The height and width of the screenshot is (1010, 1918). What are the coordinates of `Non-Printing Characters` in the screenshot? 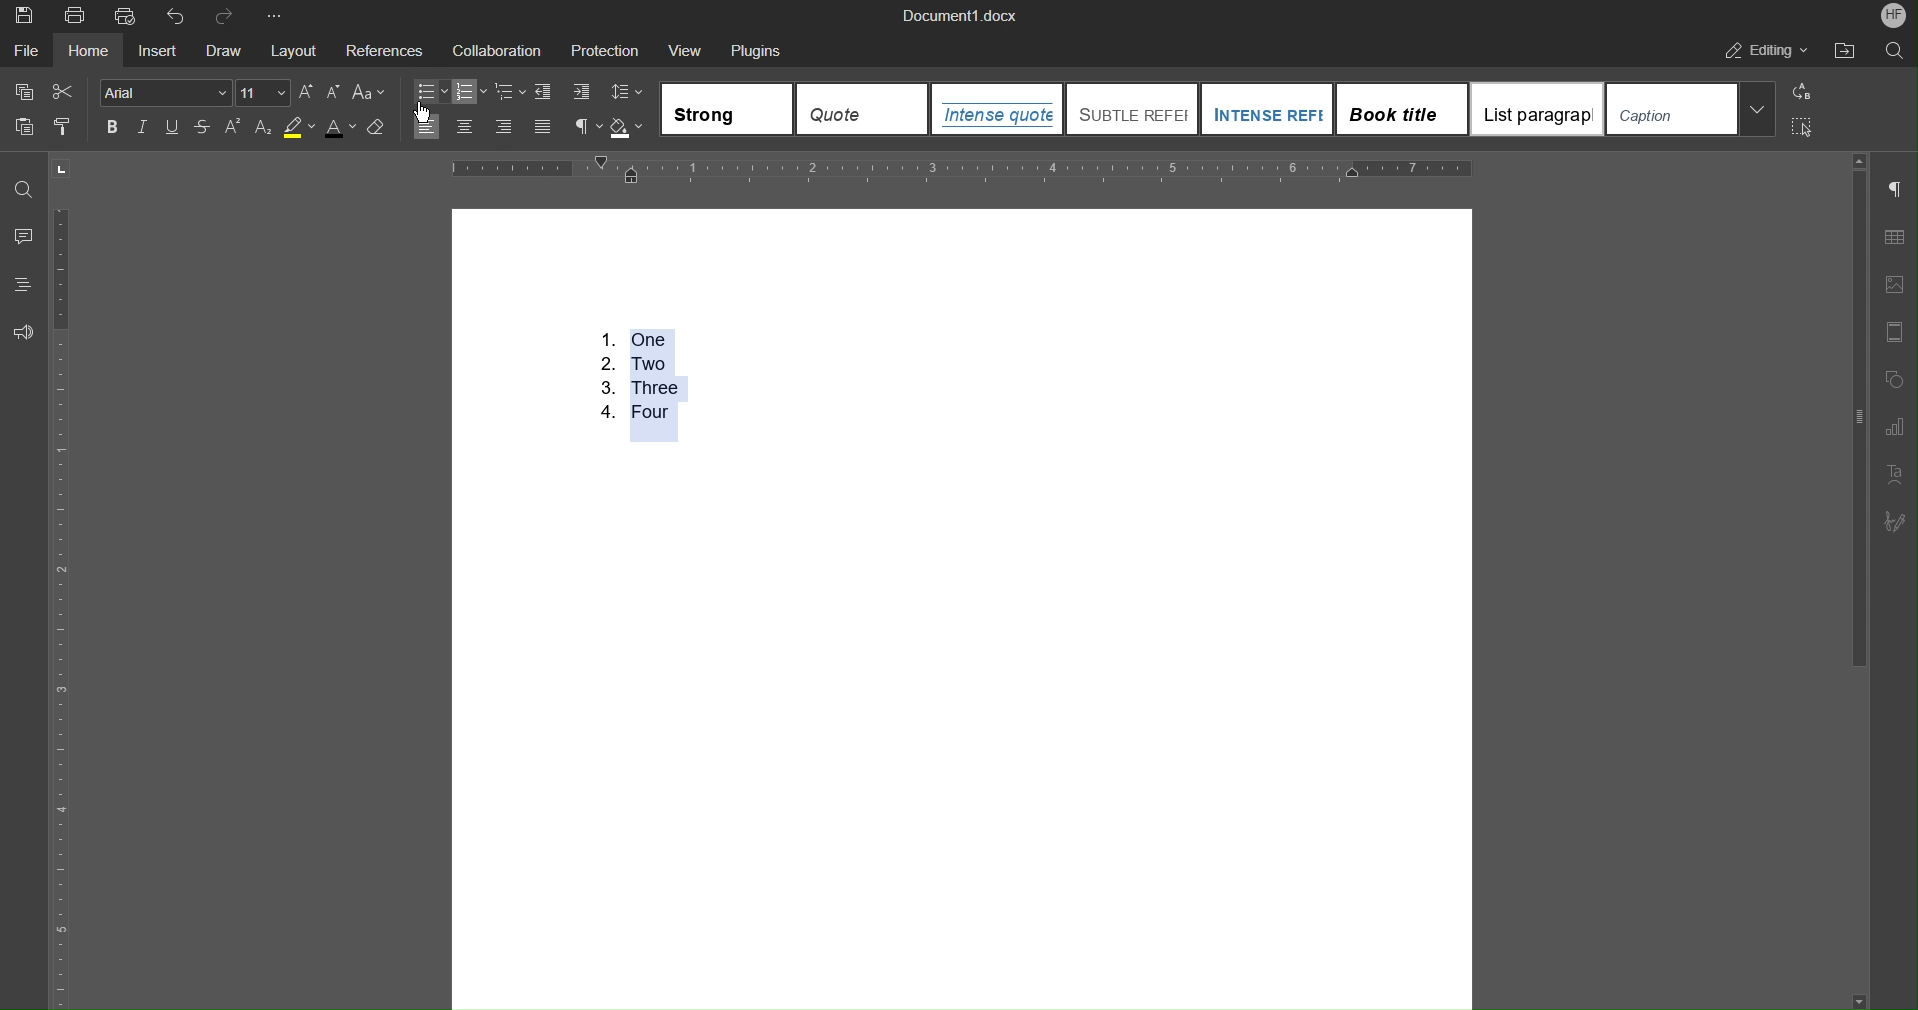 It's located at (1895, 191).